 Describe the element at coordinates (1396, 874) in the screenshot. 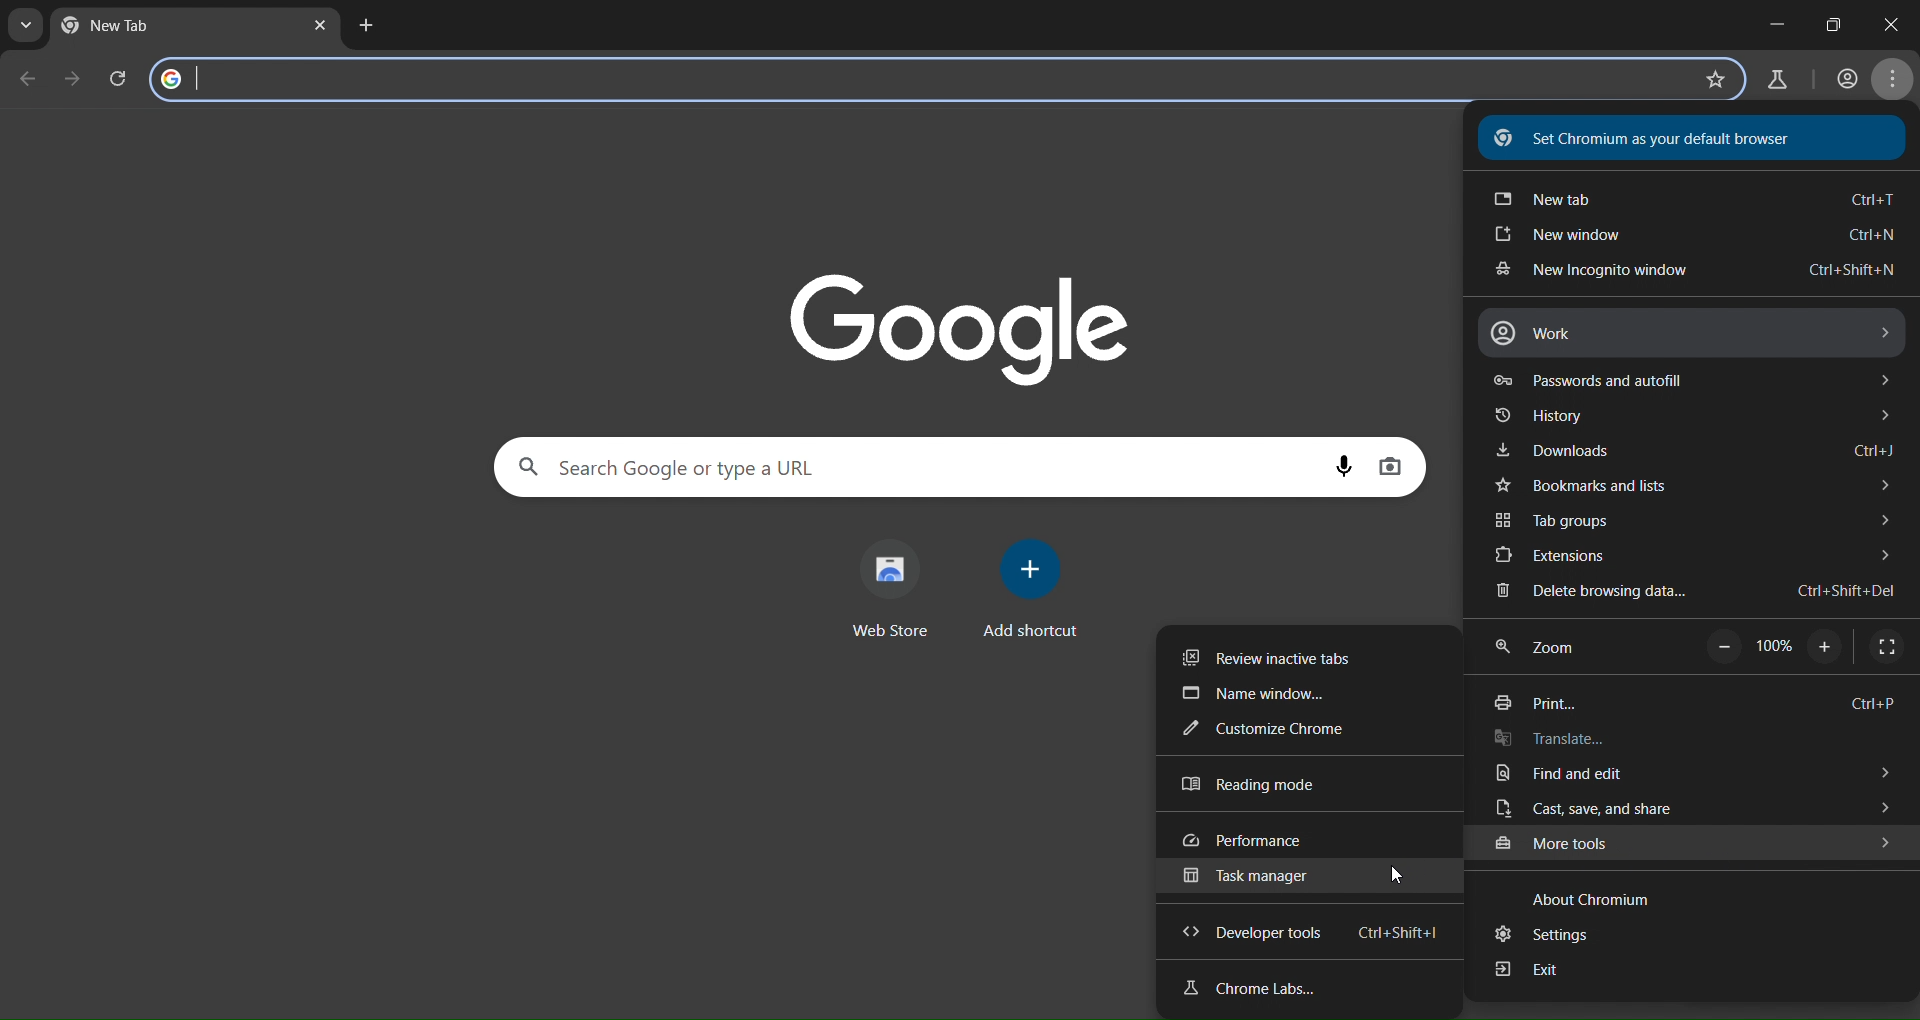

I see `cursor` at that location.